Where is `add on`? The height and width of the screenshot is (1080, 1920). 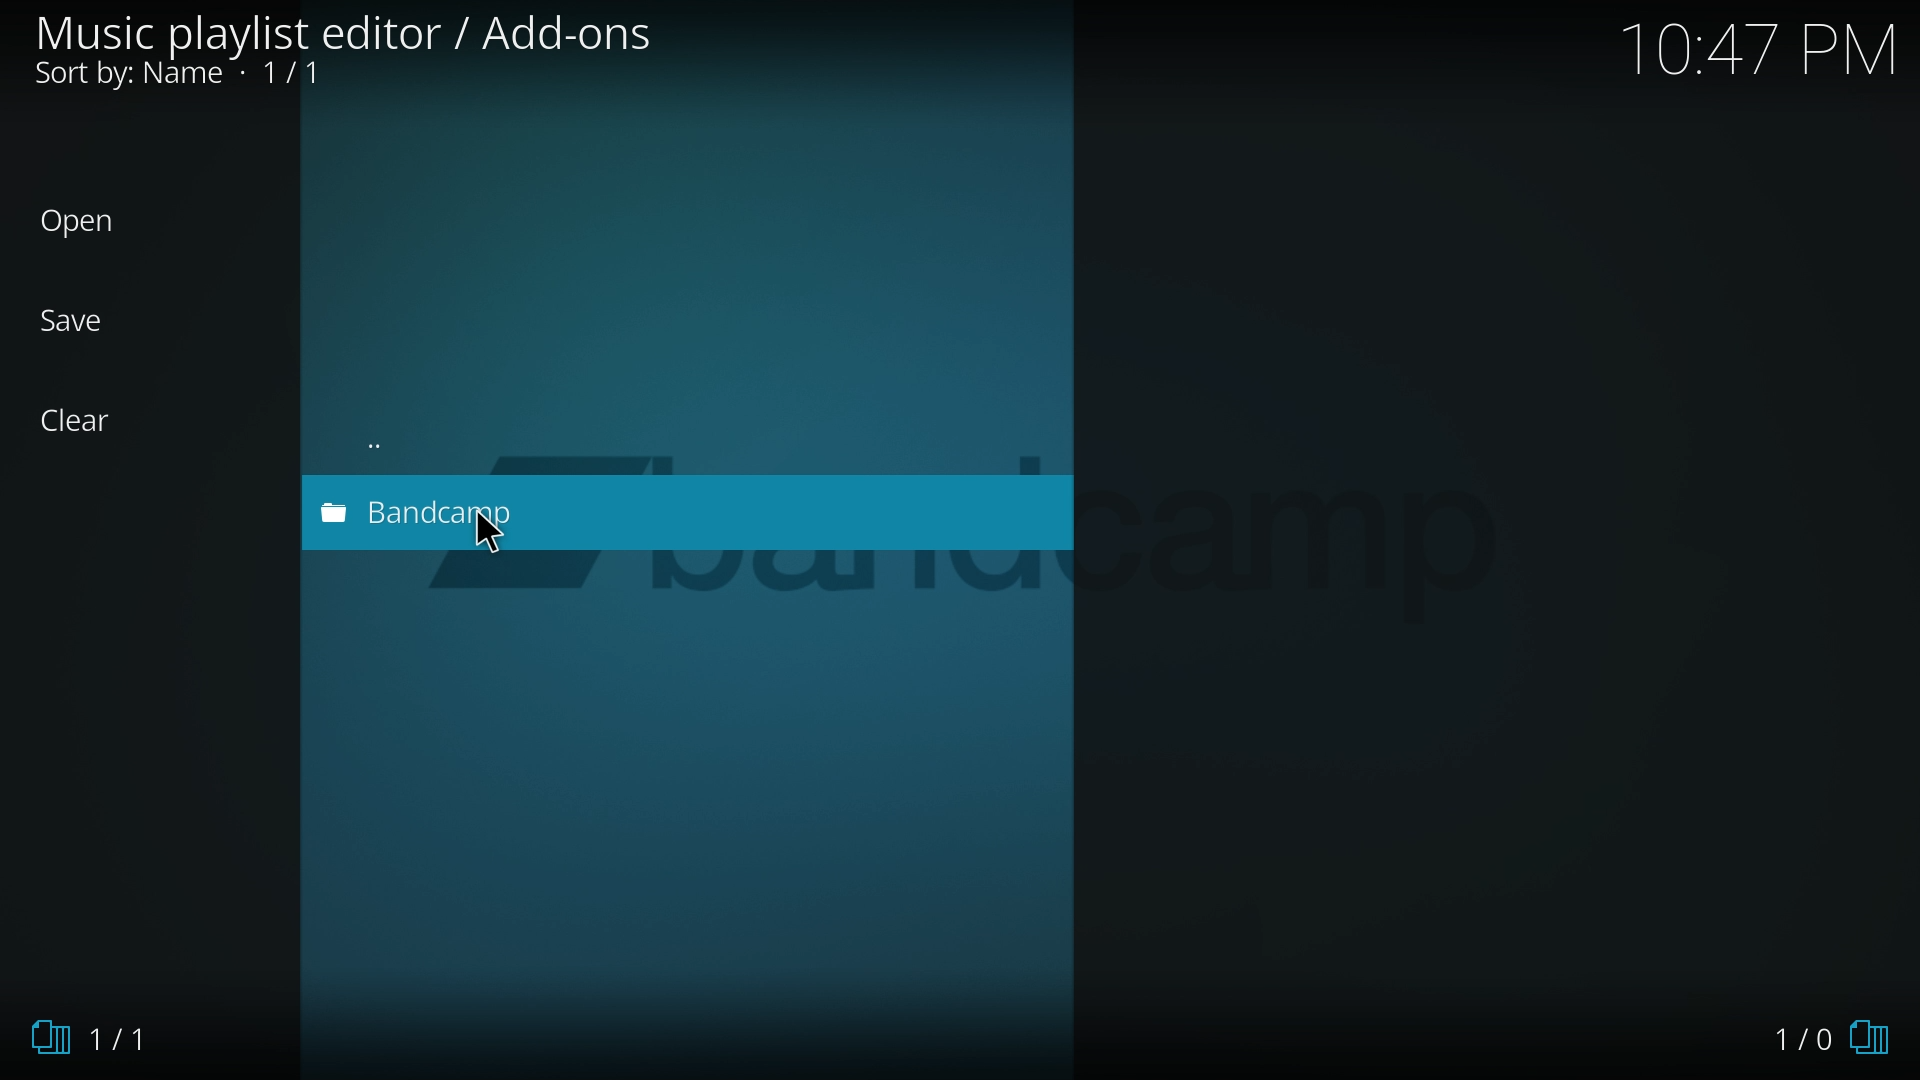 add on is located at coordinates (390, 512).